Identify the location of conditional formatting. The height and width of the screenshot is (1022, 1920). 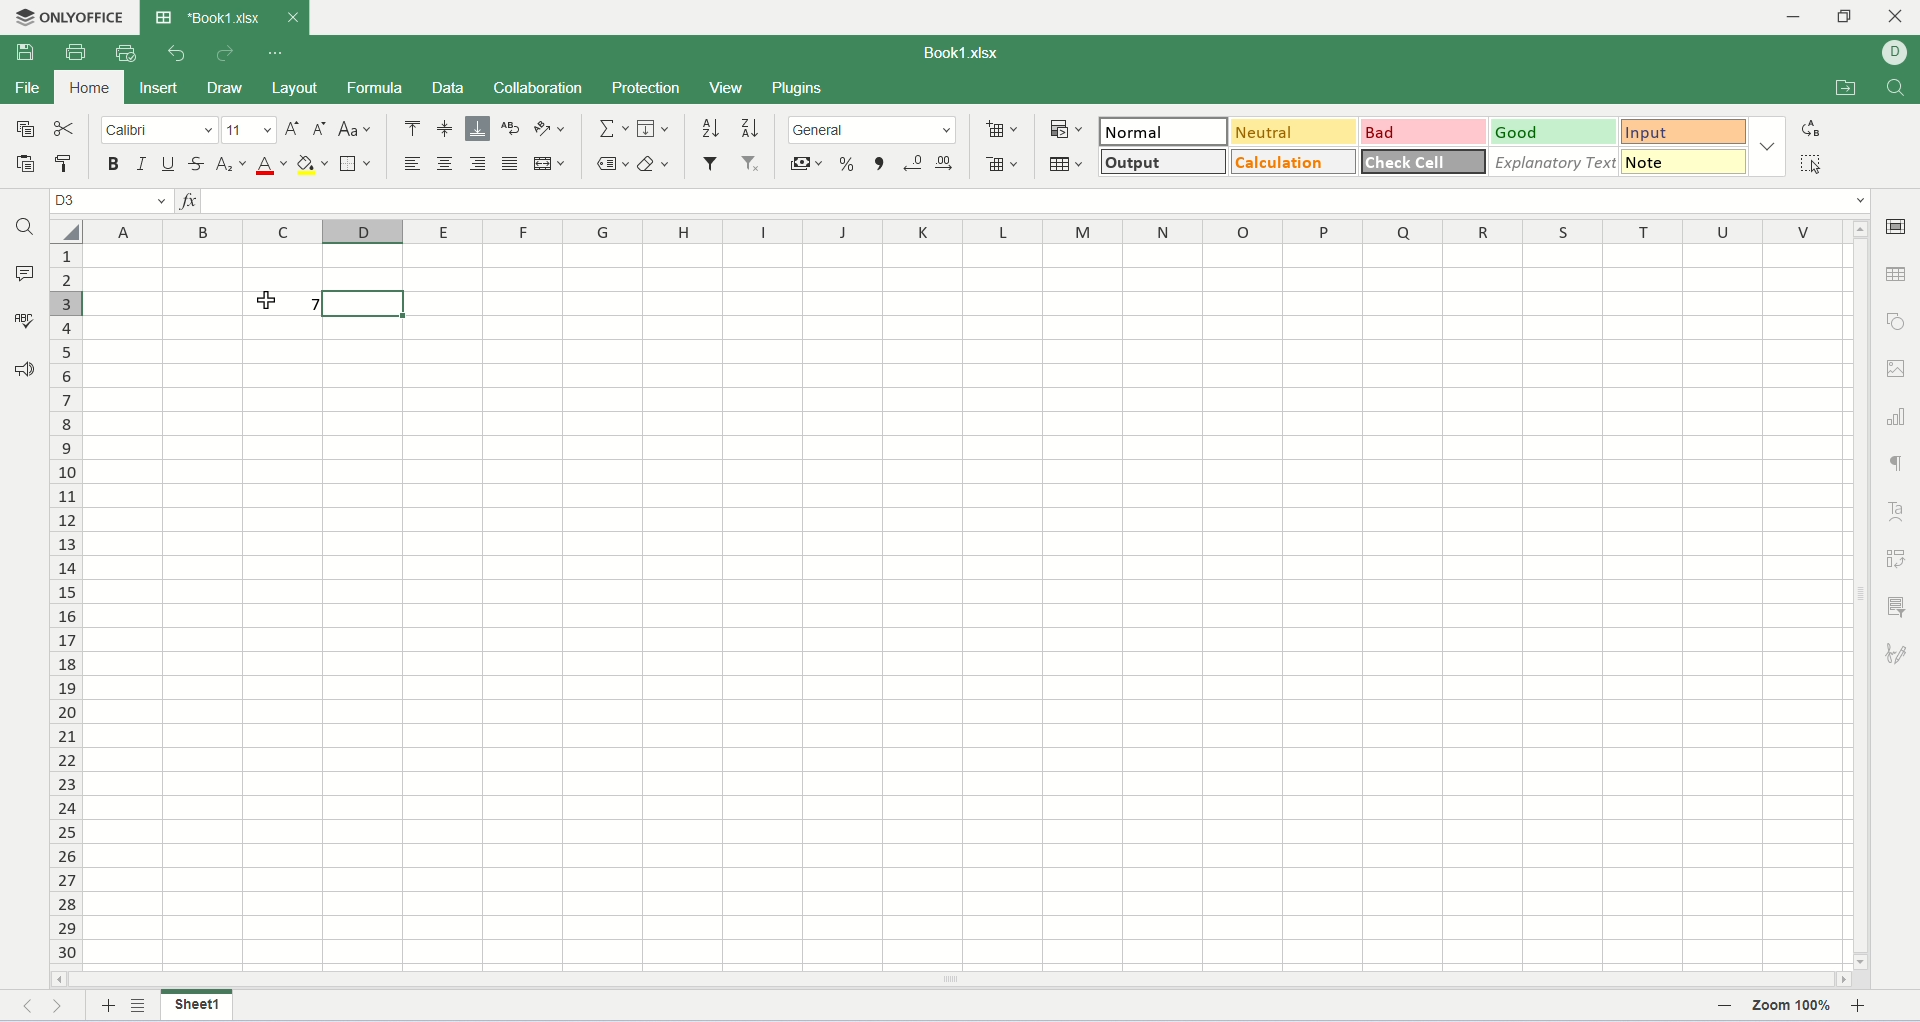
(1068, 130).